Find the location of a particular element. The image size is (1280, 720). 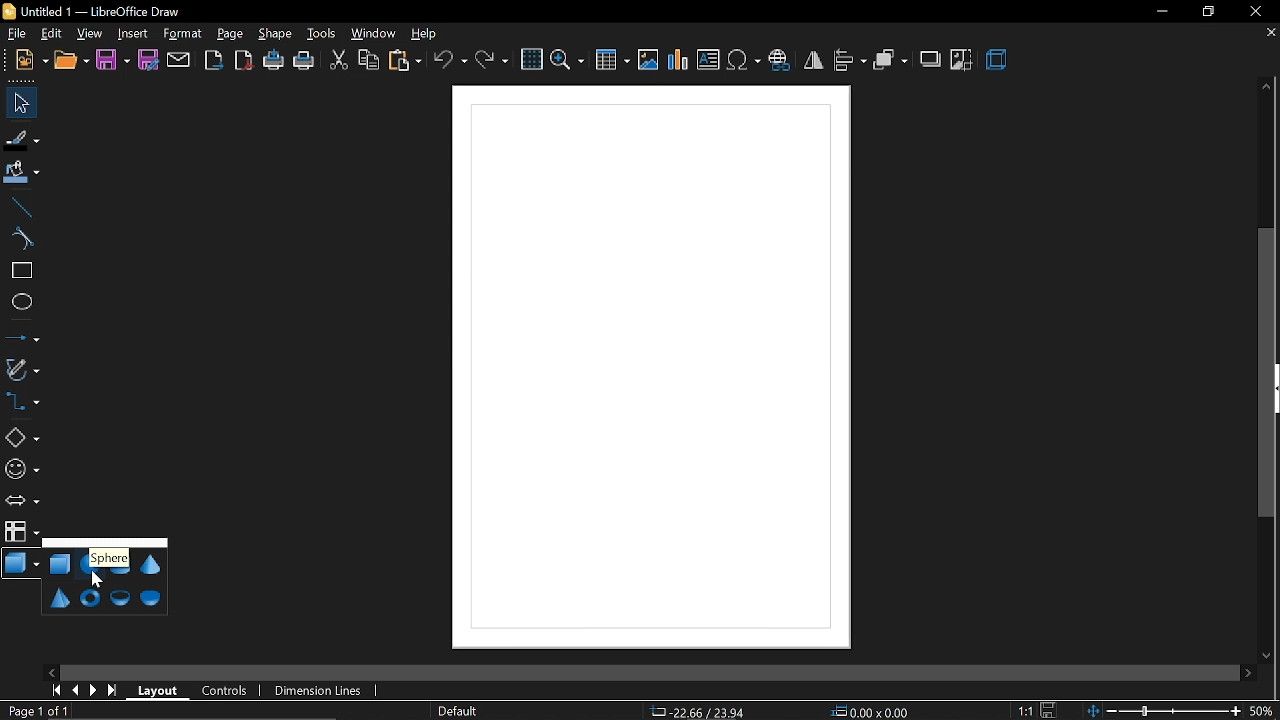

3d effects is located at coordinates (997, 60).